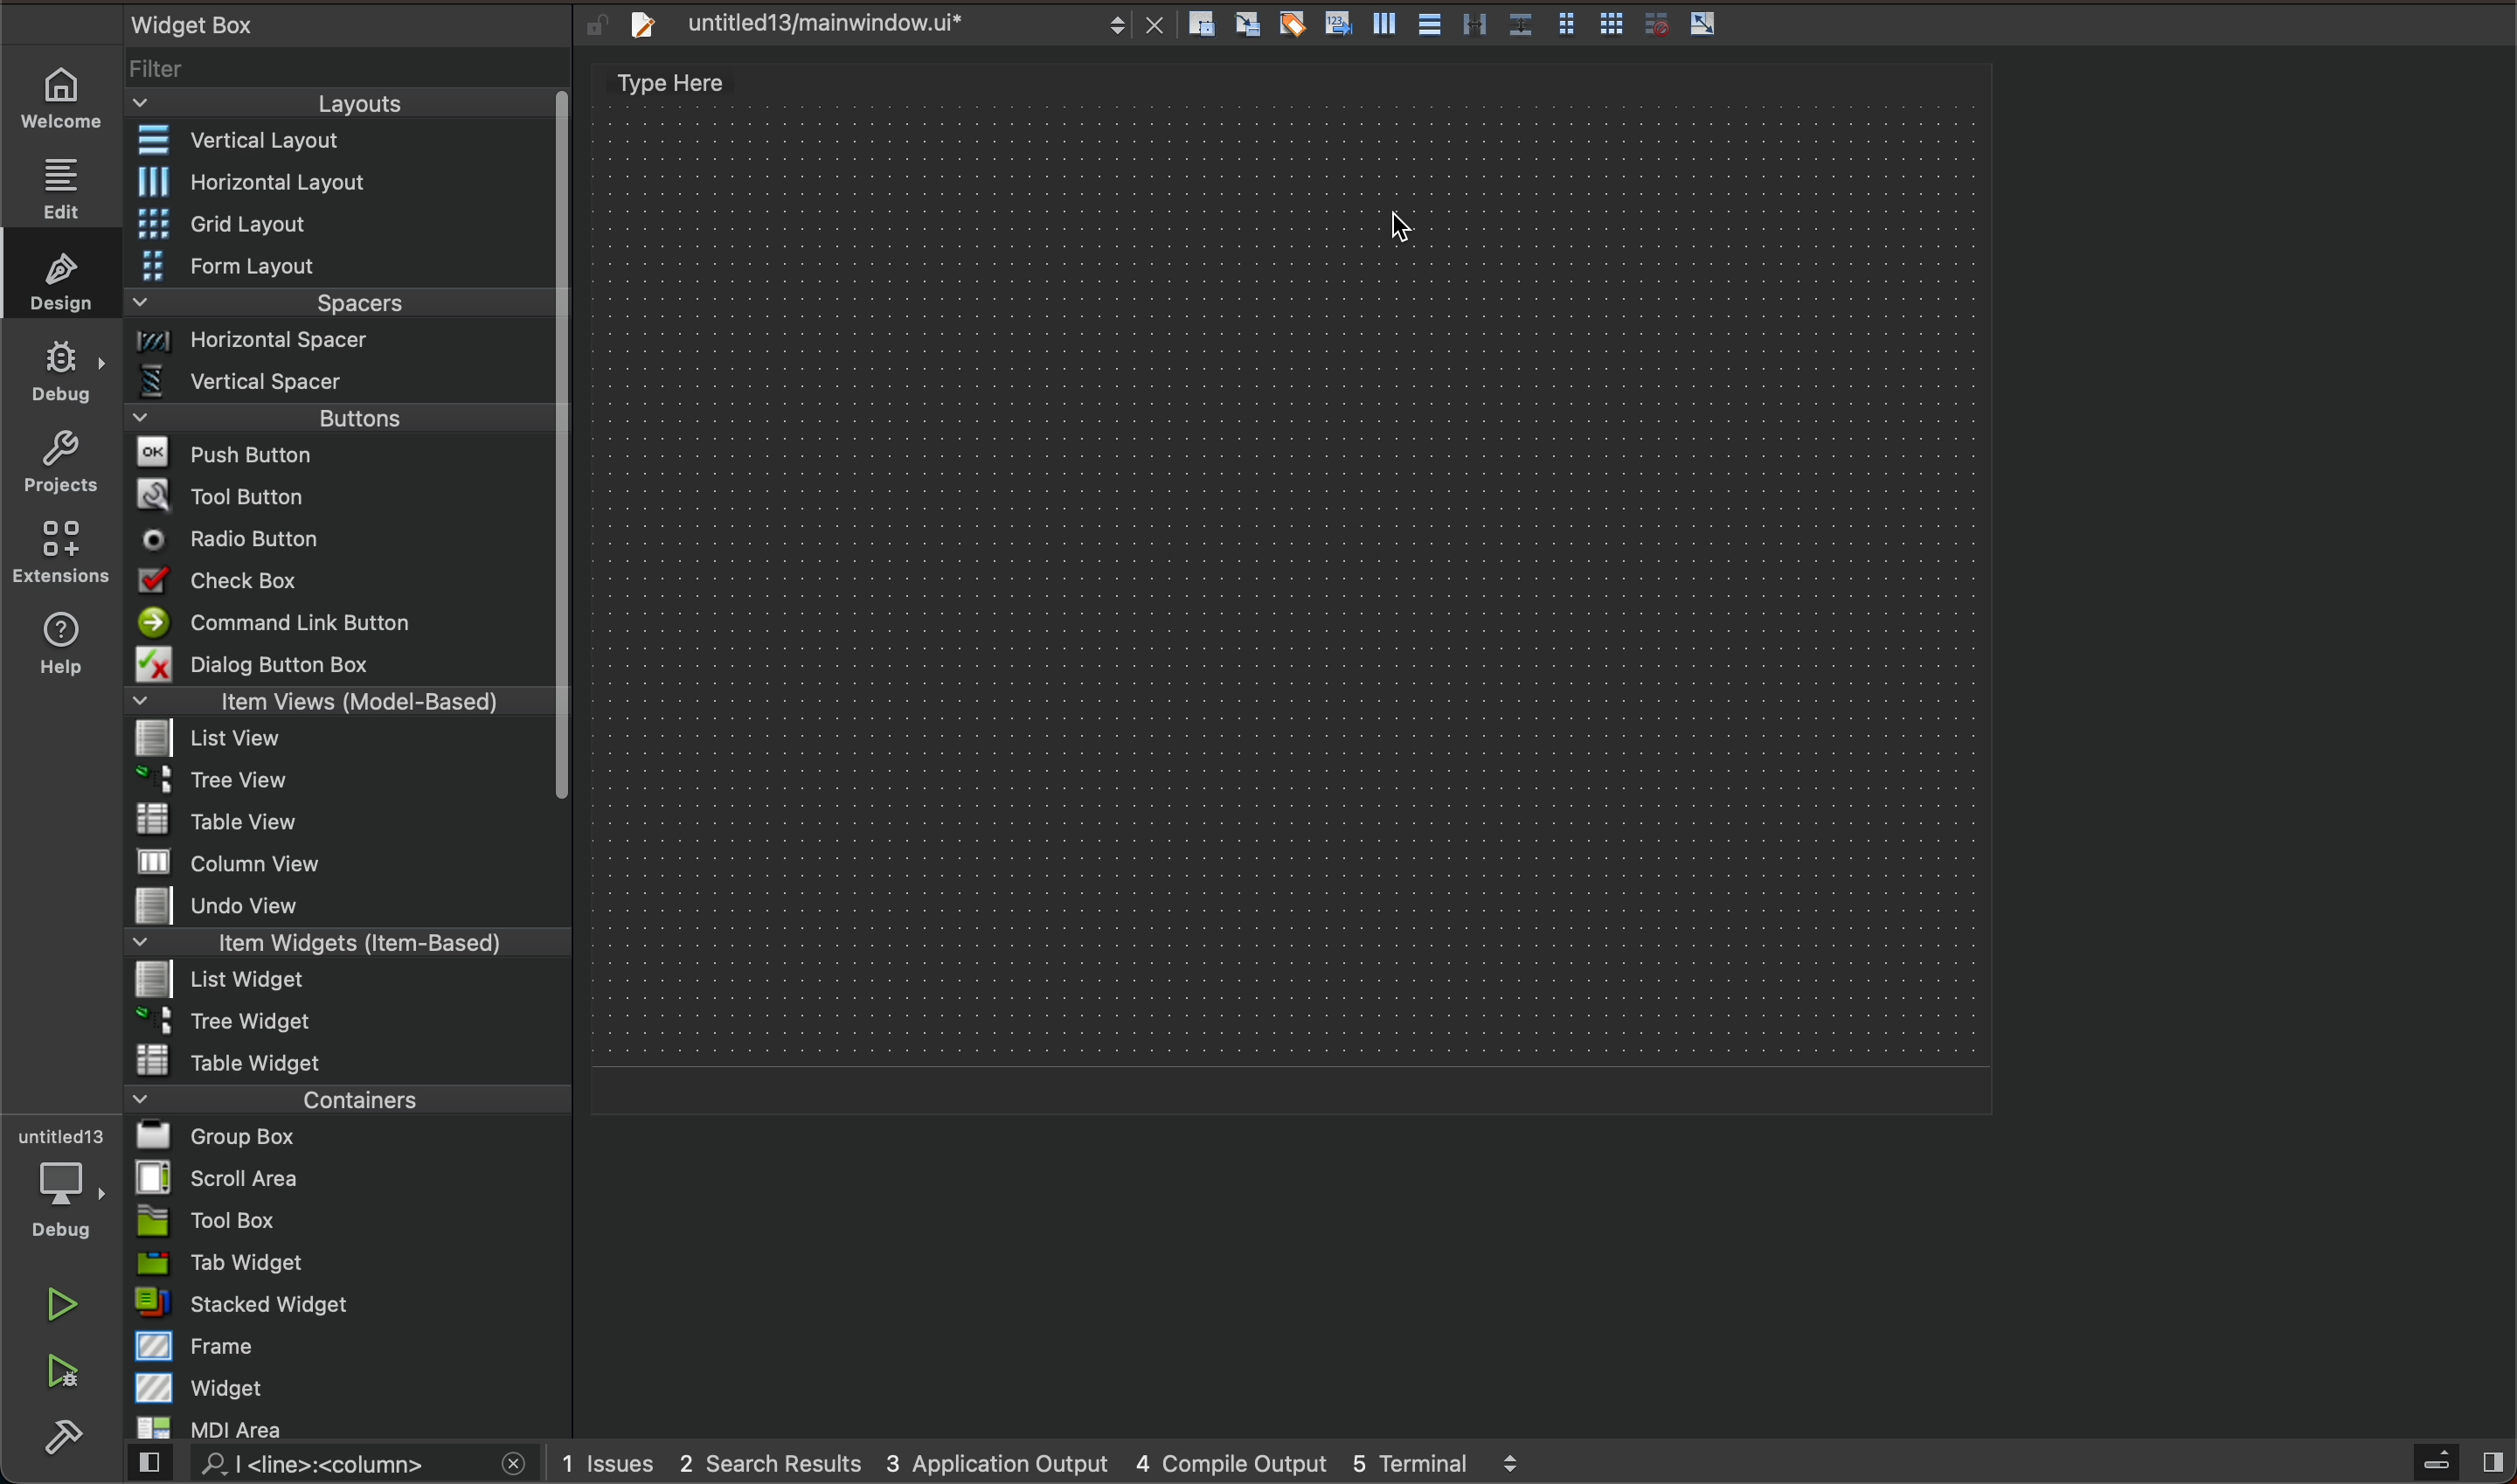 The width and height of the screenshot is (2517, 1484). Describe the element at coordinates (888, 29) in the screenshot. I see `file tab` at that location.